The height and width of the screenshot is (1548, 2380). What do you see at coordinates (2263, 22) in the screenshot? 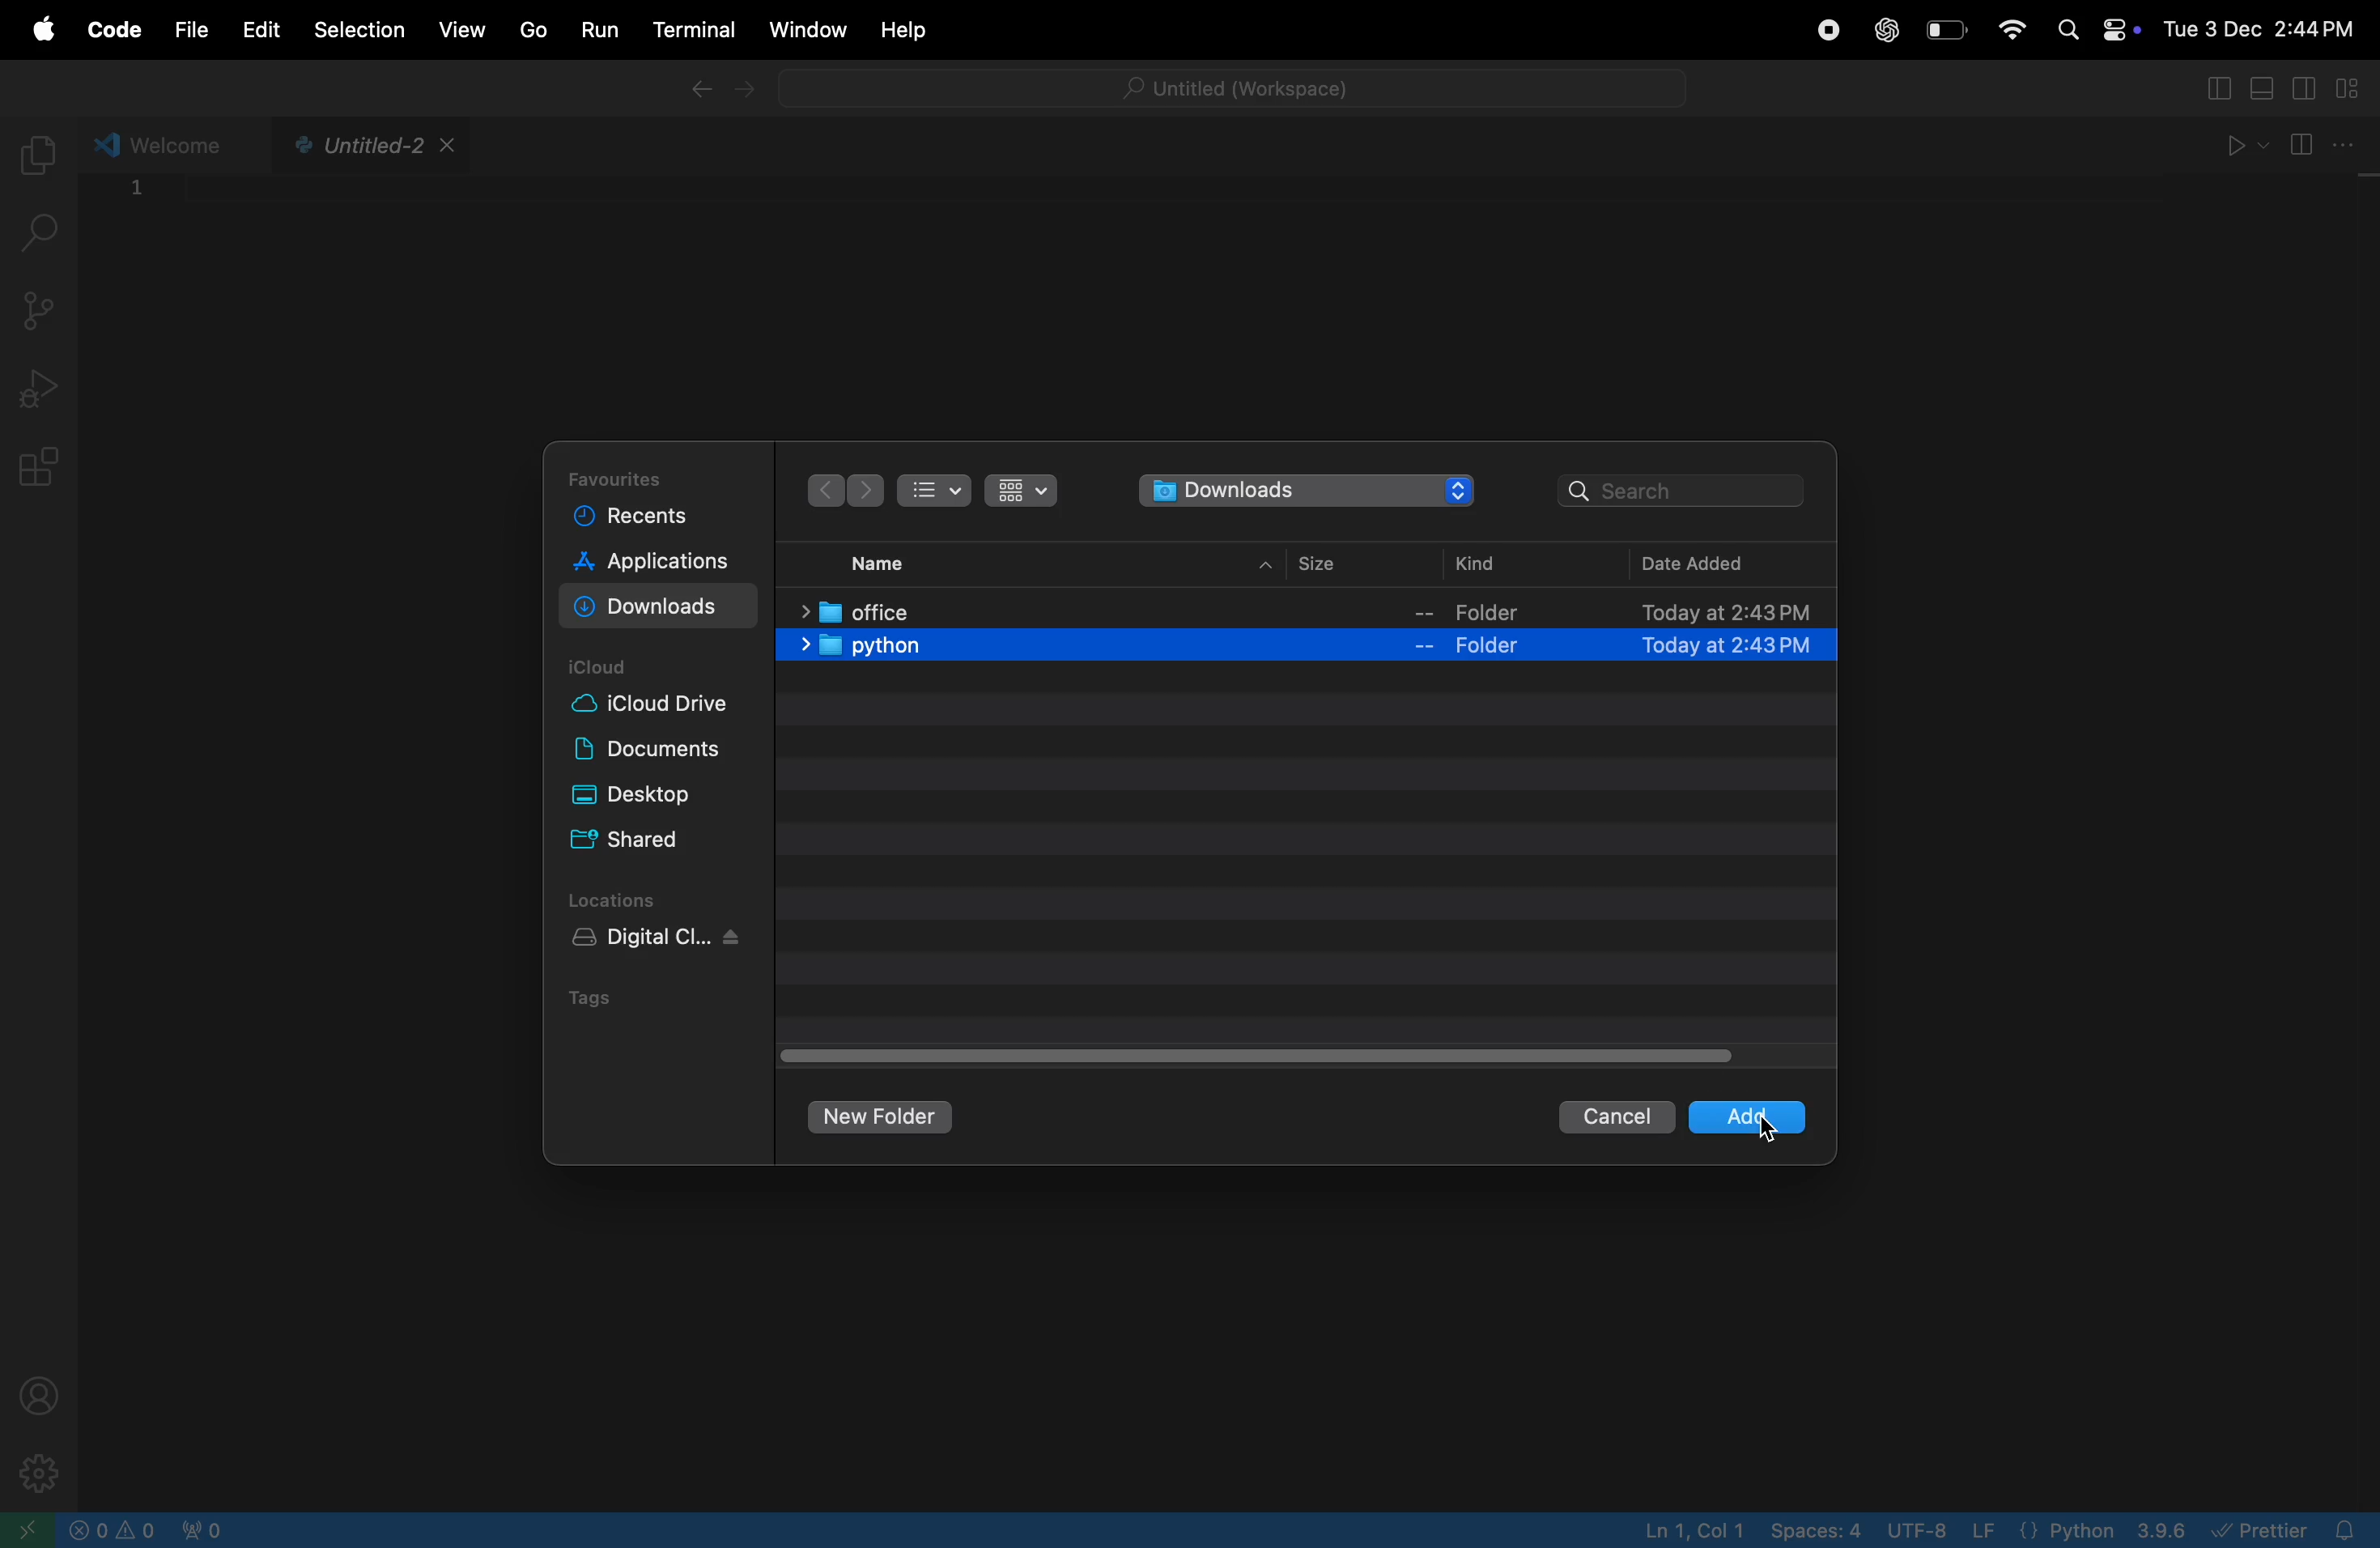
I see `date and time` at bounding box center [2263, 22].